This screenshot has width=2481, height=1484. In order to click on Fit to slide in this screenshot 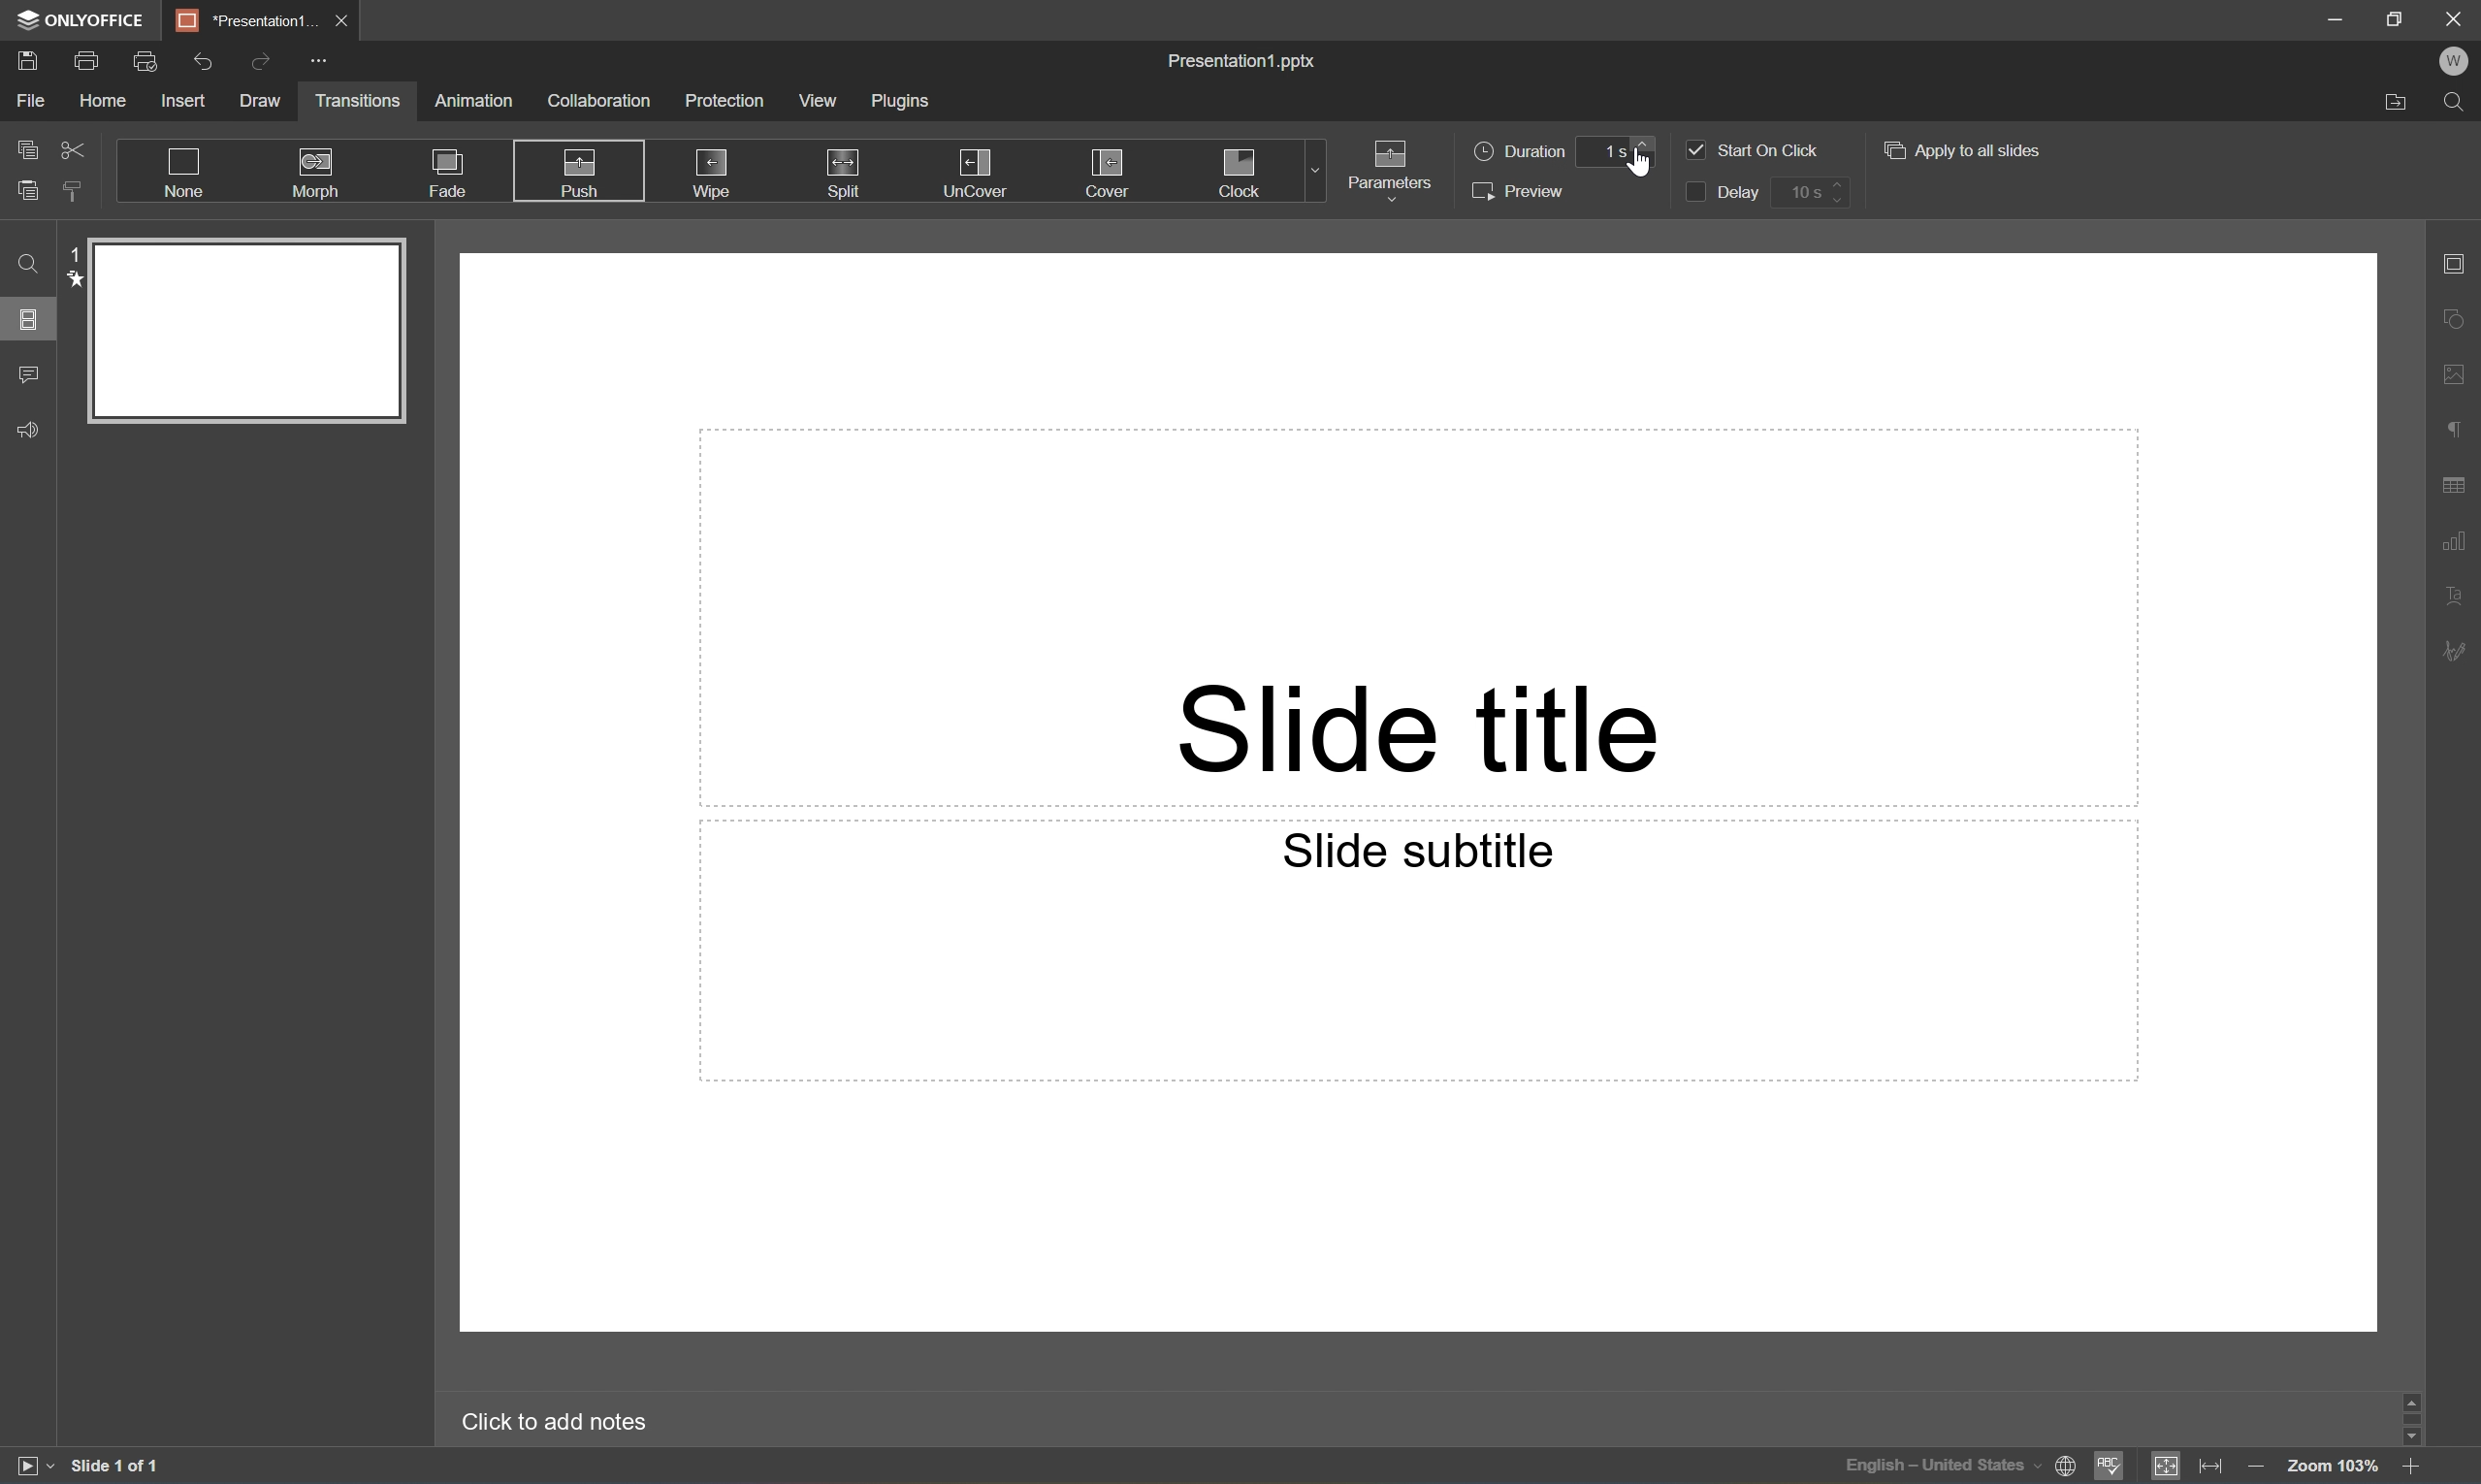, I will do `click(2170, 1468)`.